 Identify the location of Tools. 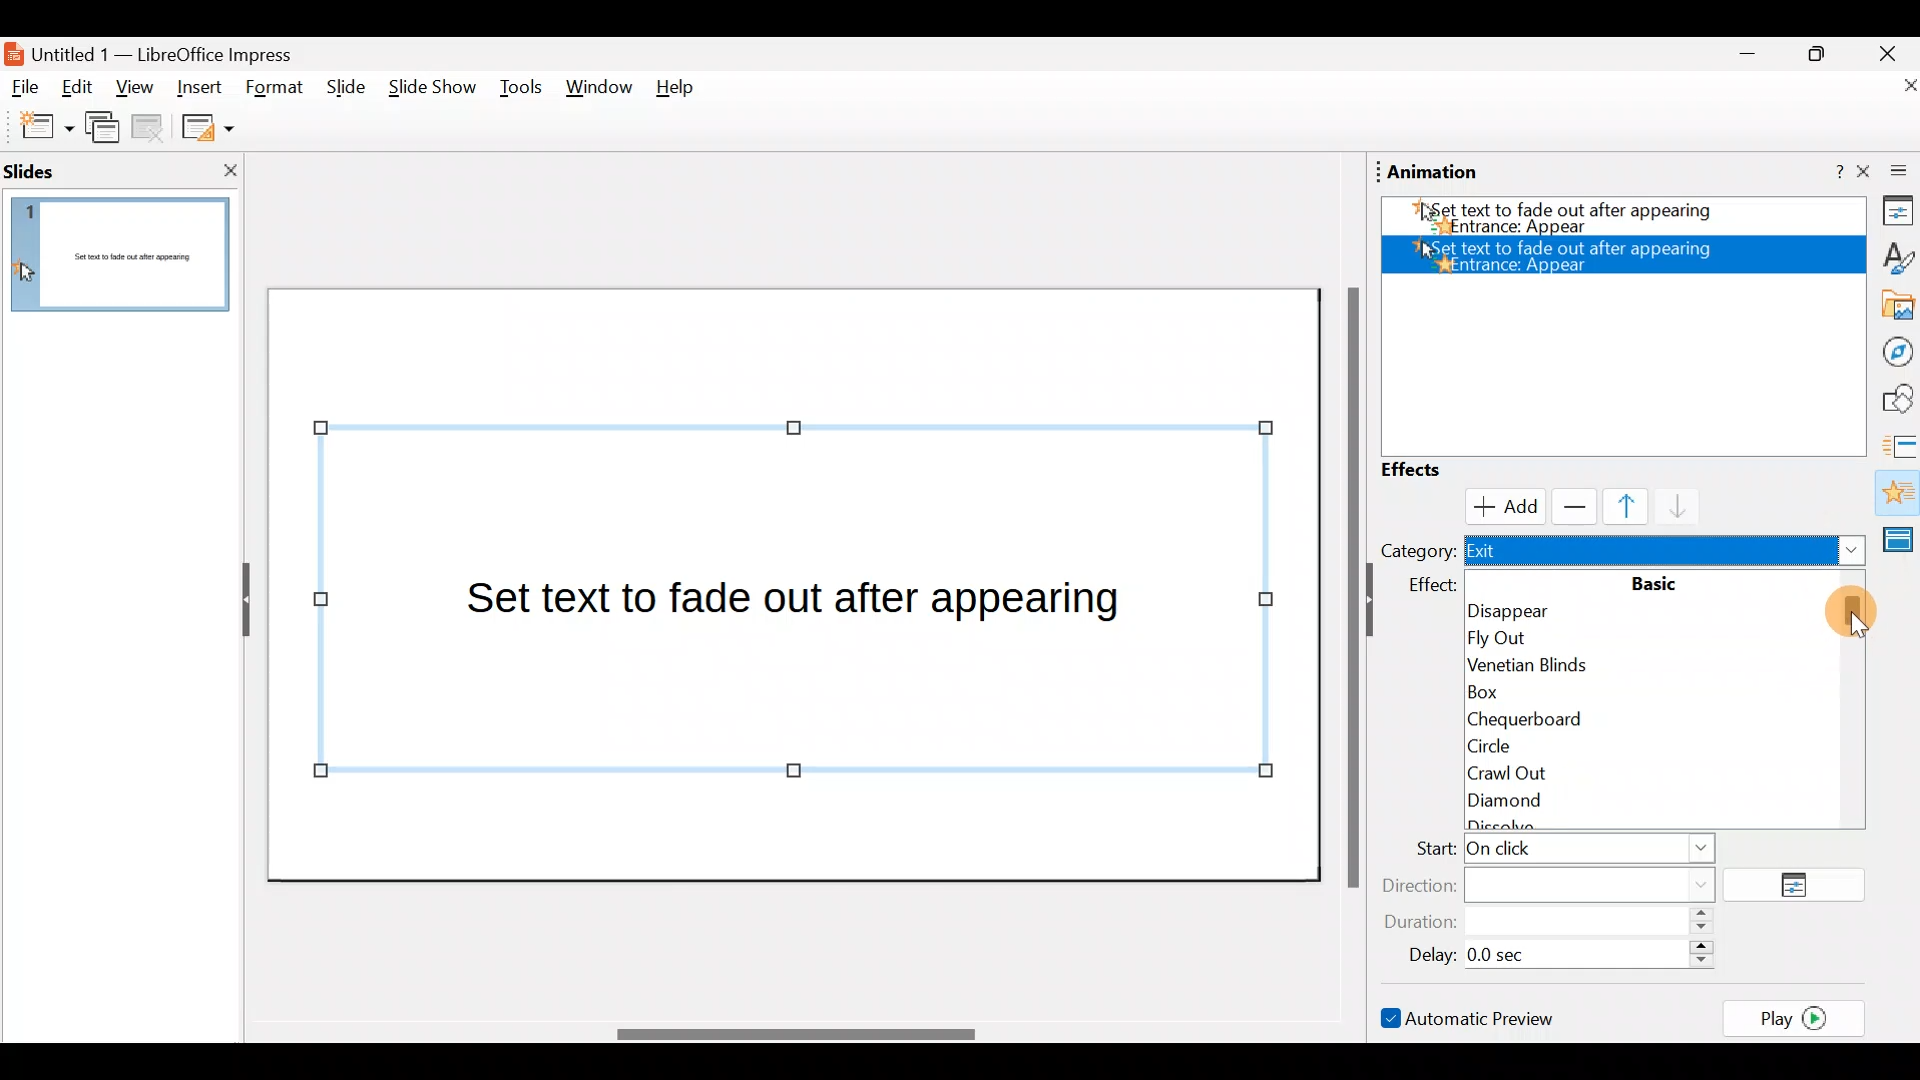
(521, 91).